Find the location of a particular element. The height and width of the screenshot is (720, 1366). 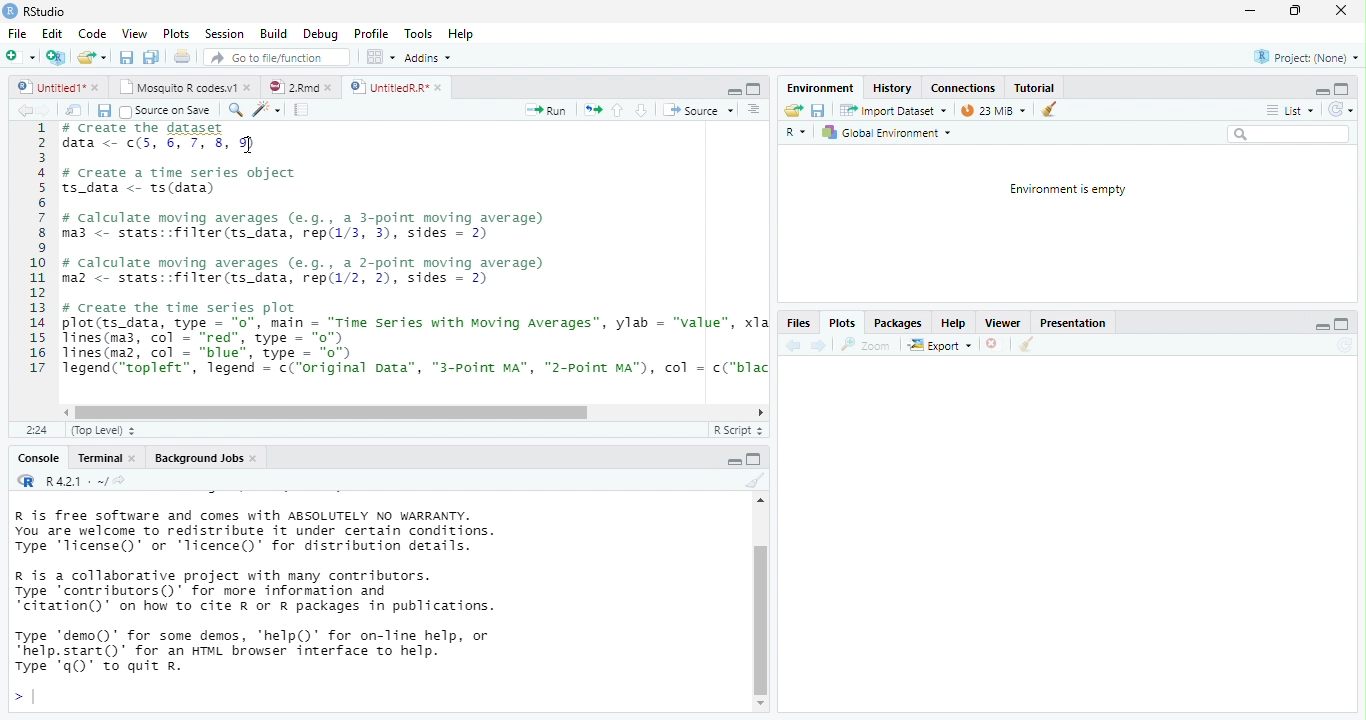

Viewer is located at coordinates (1002, 323).